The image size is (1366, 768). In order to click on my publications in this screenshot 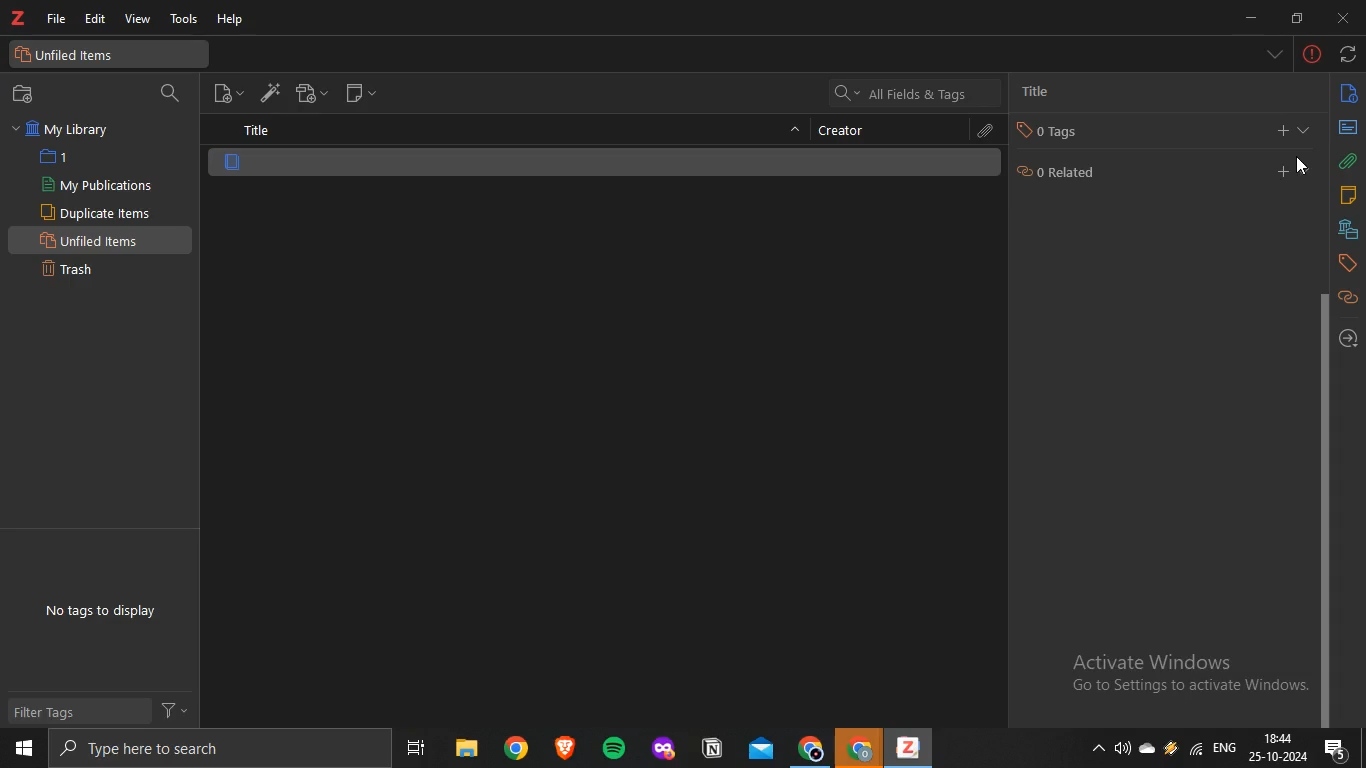, I will do `click(95, 183)`.